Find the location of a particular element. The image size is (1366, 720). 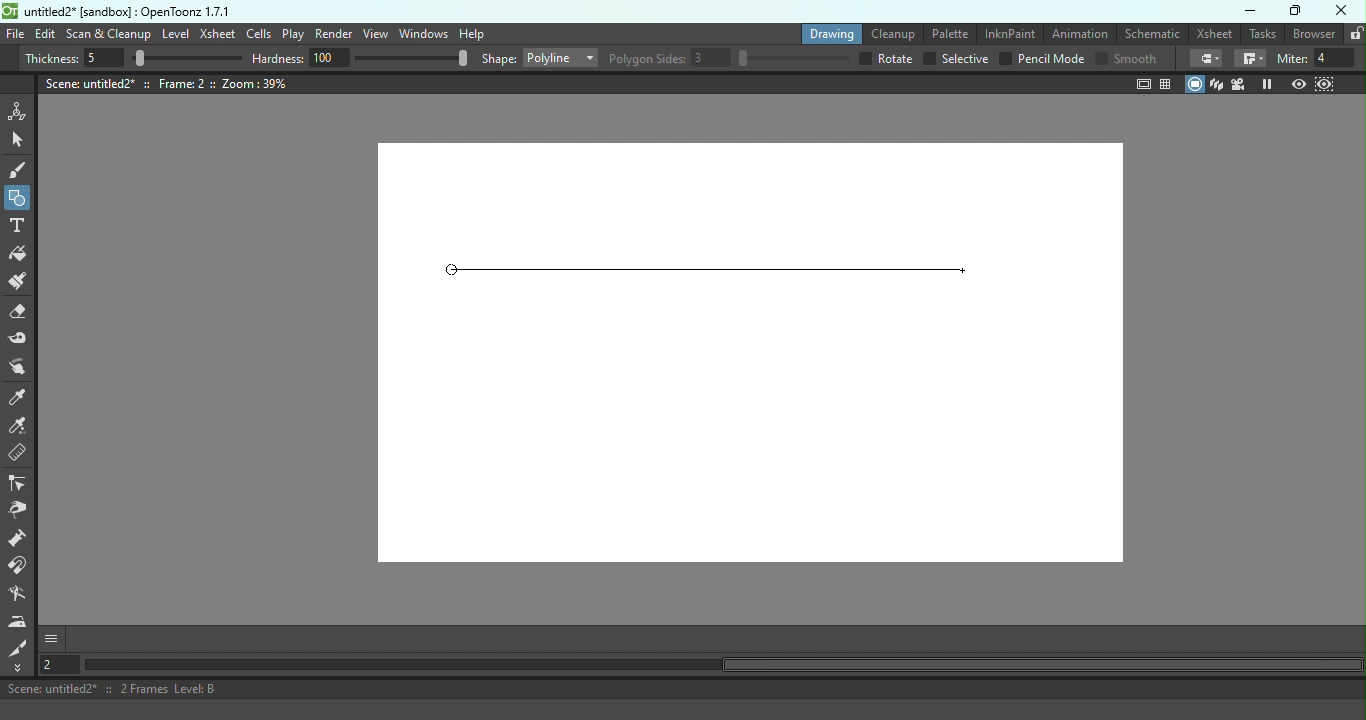

InknPaint is located at coordinates (1009, 32).